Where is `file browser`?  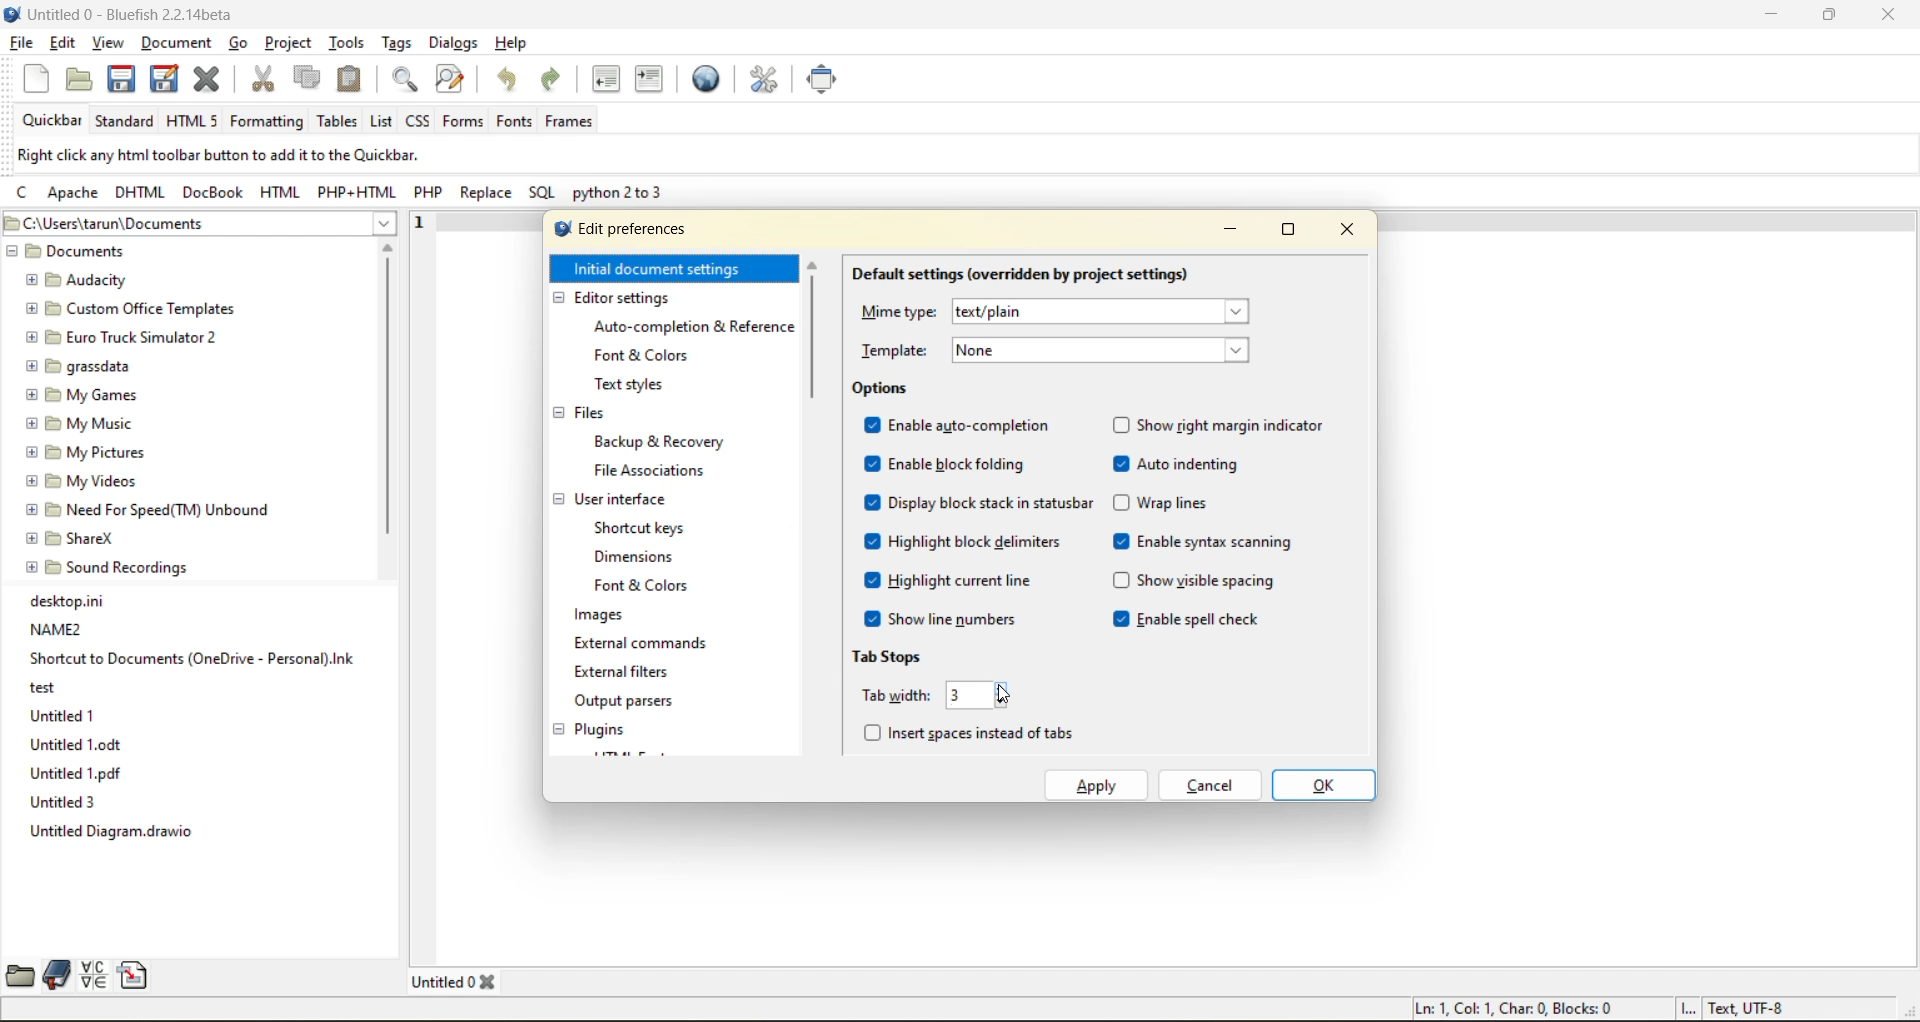
file browser is located at coordinates (17, 978).